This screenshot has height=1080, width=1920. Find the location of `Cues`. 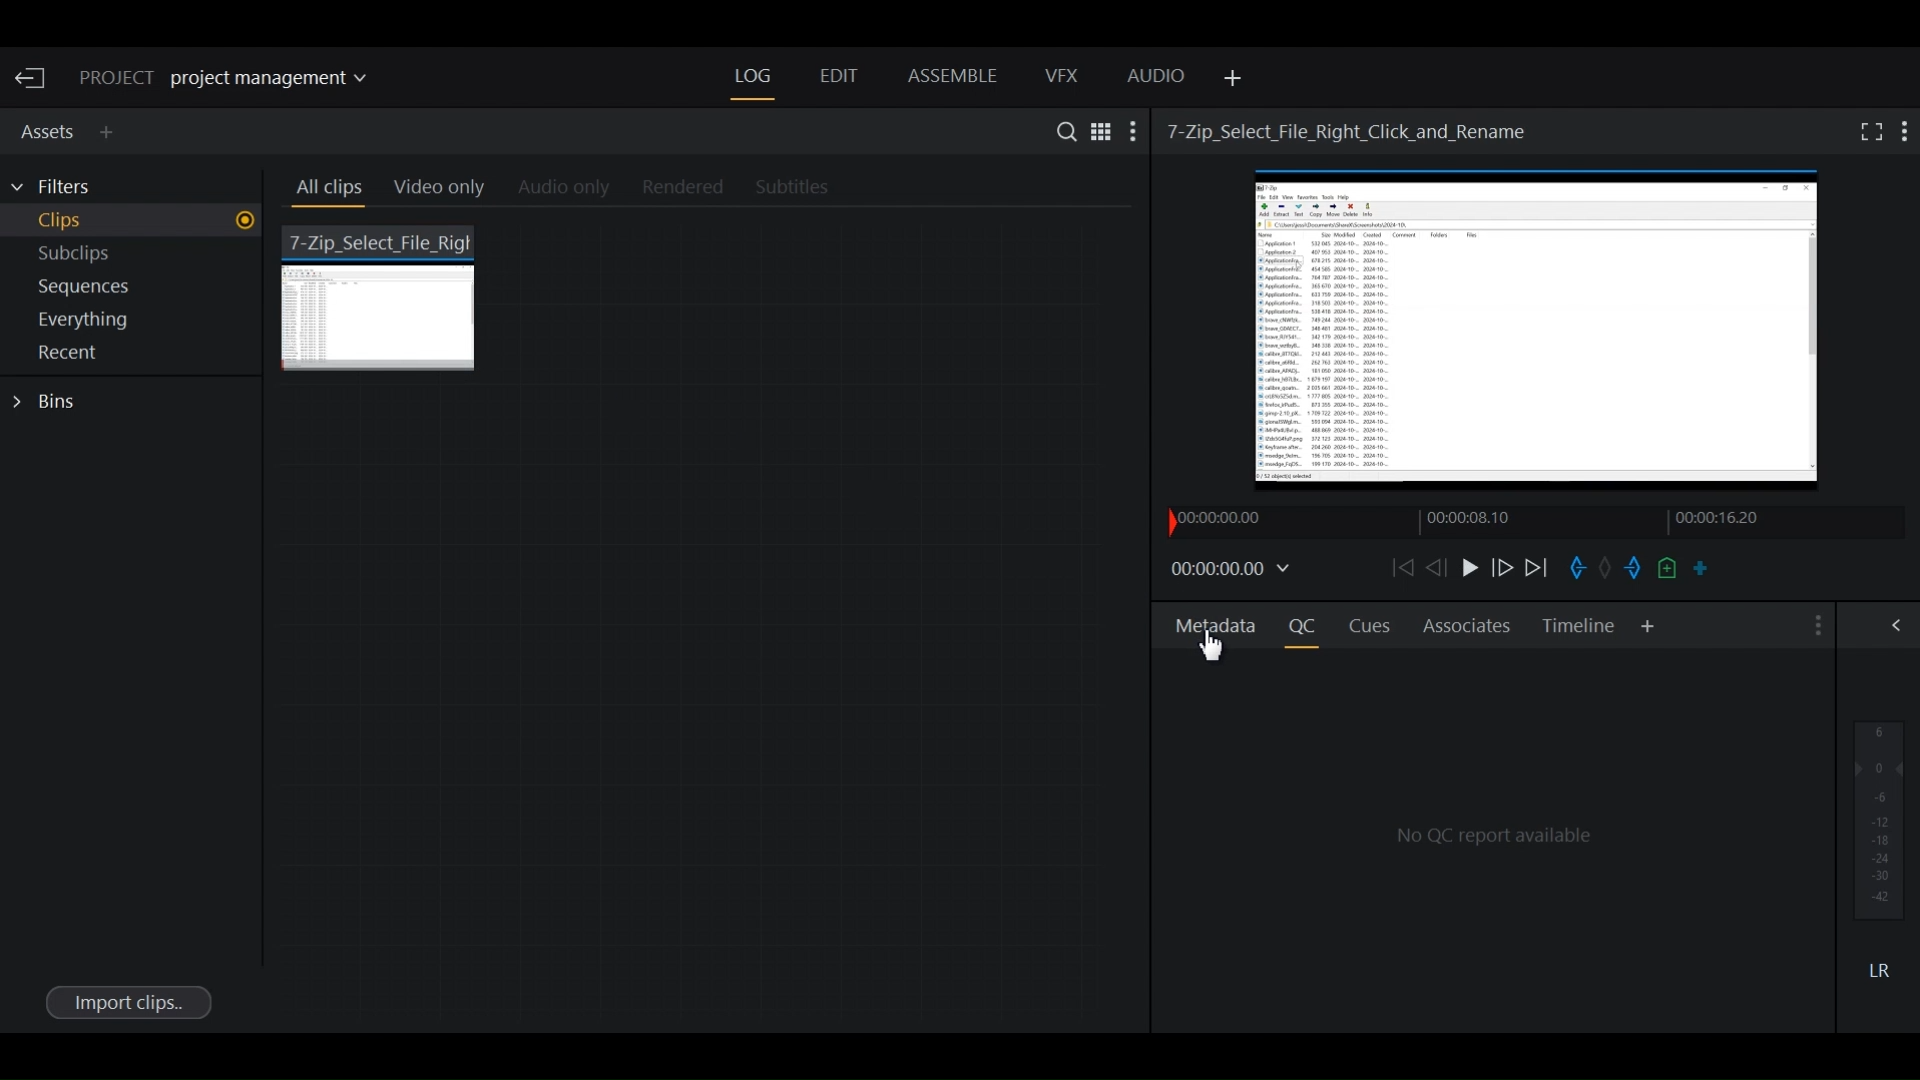

Cues is located at coordinates (1371, 627).